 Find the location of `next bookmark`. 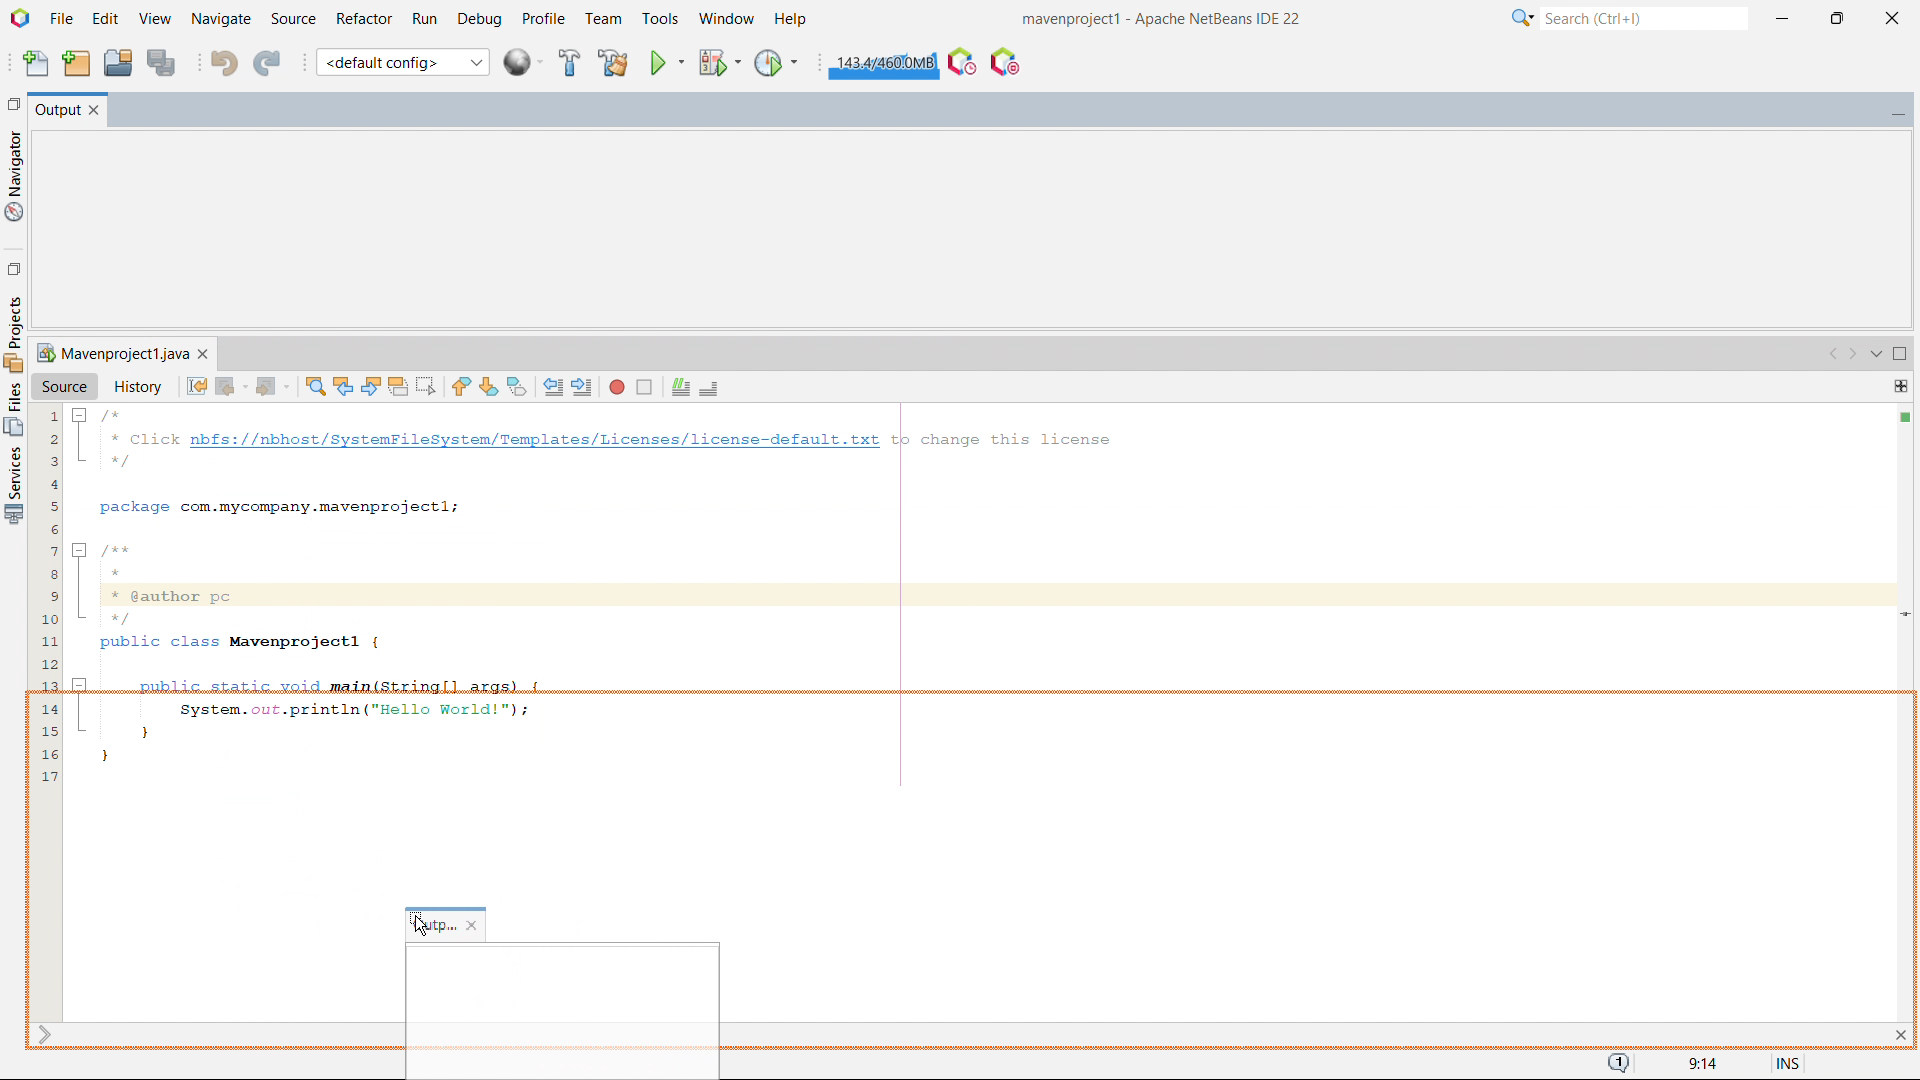

next bookmark is located at coordinates (489, 386).